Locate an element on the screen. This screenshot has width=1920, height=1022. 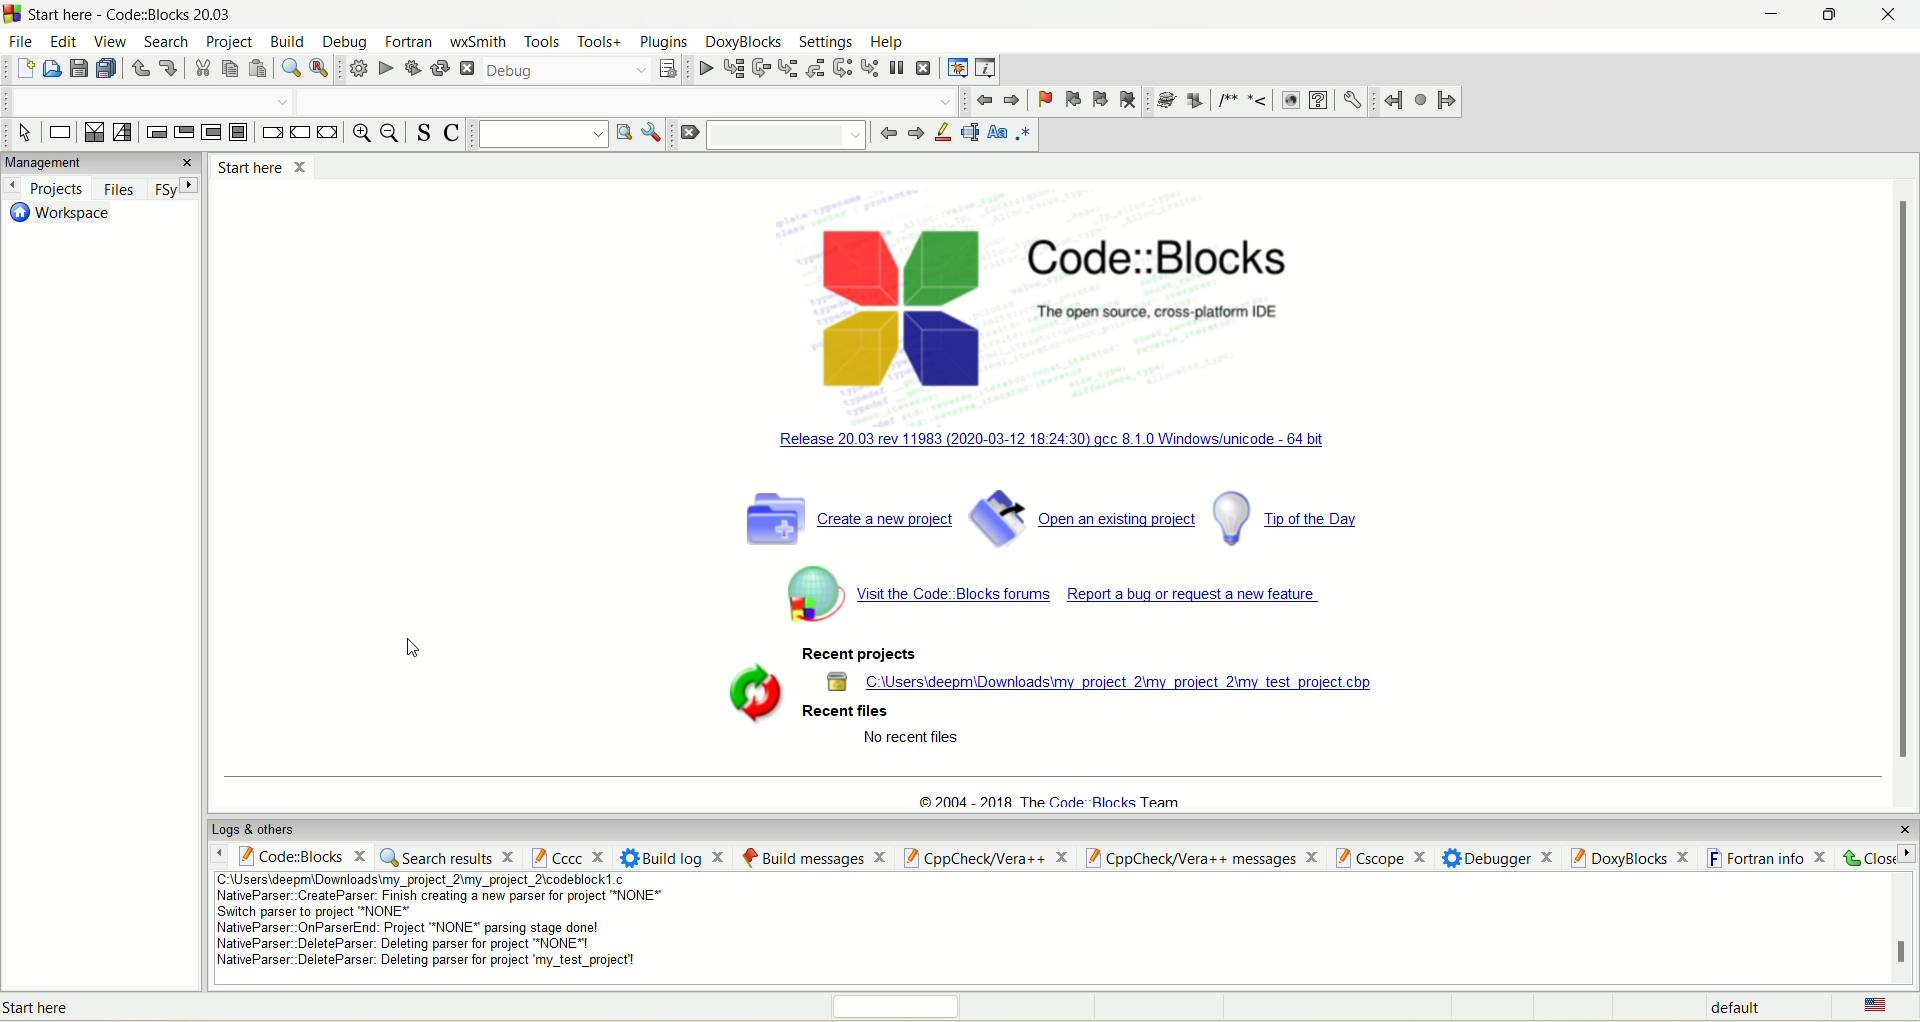
location of project is located at coordinates (1119, 683).